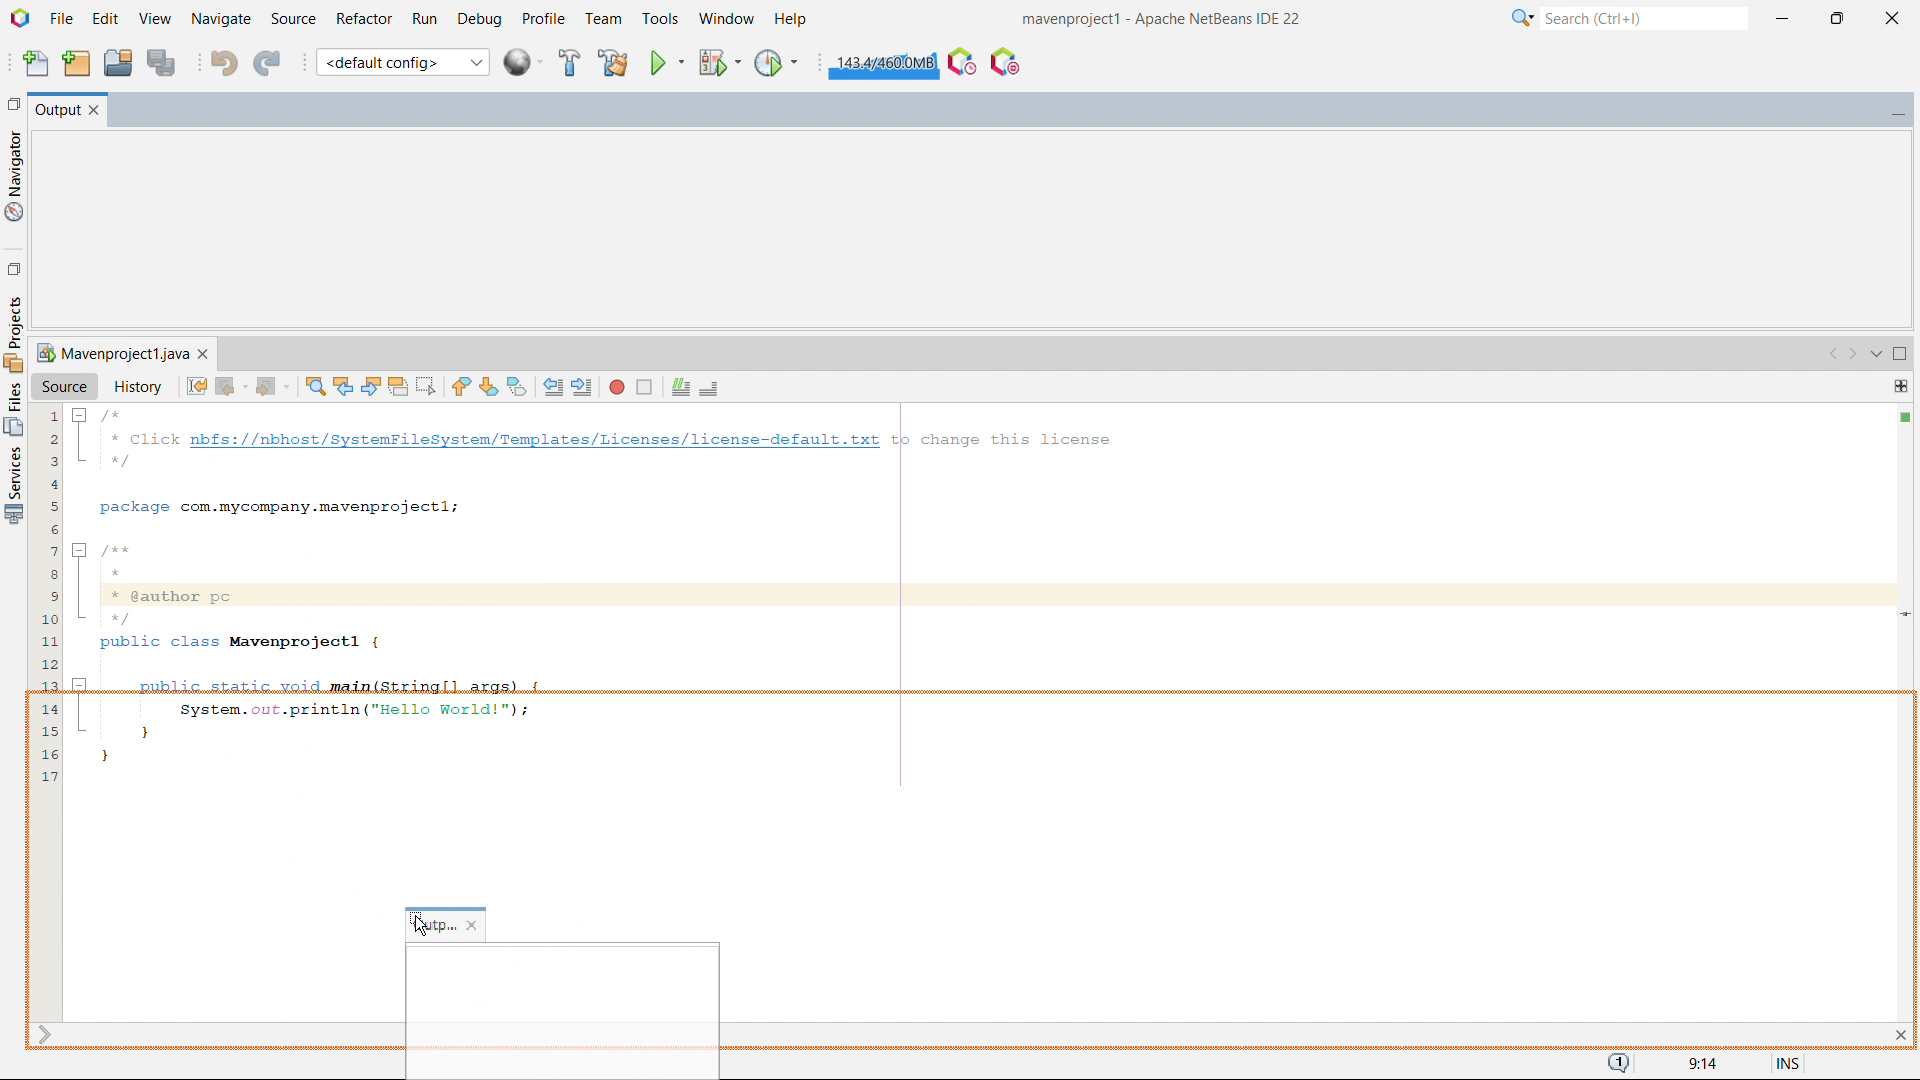 Image resolution: width=1920 pixels, height=1080 pixels. Describe the element at coordinates (1006, 62) in the screenshot. I see `pause I/O checks` at that location.